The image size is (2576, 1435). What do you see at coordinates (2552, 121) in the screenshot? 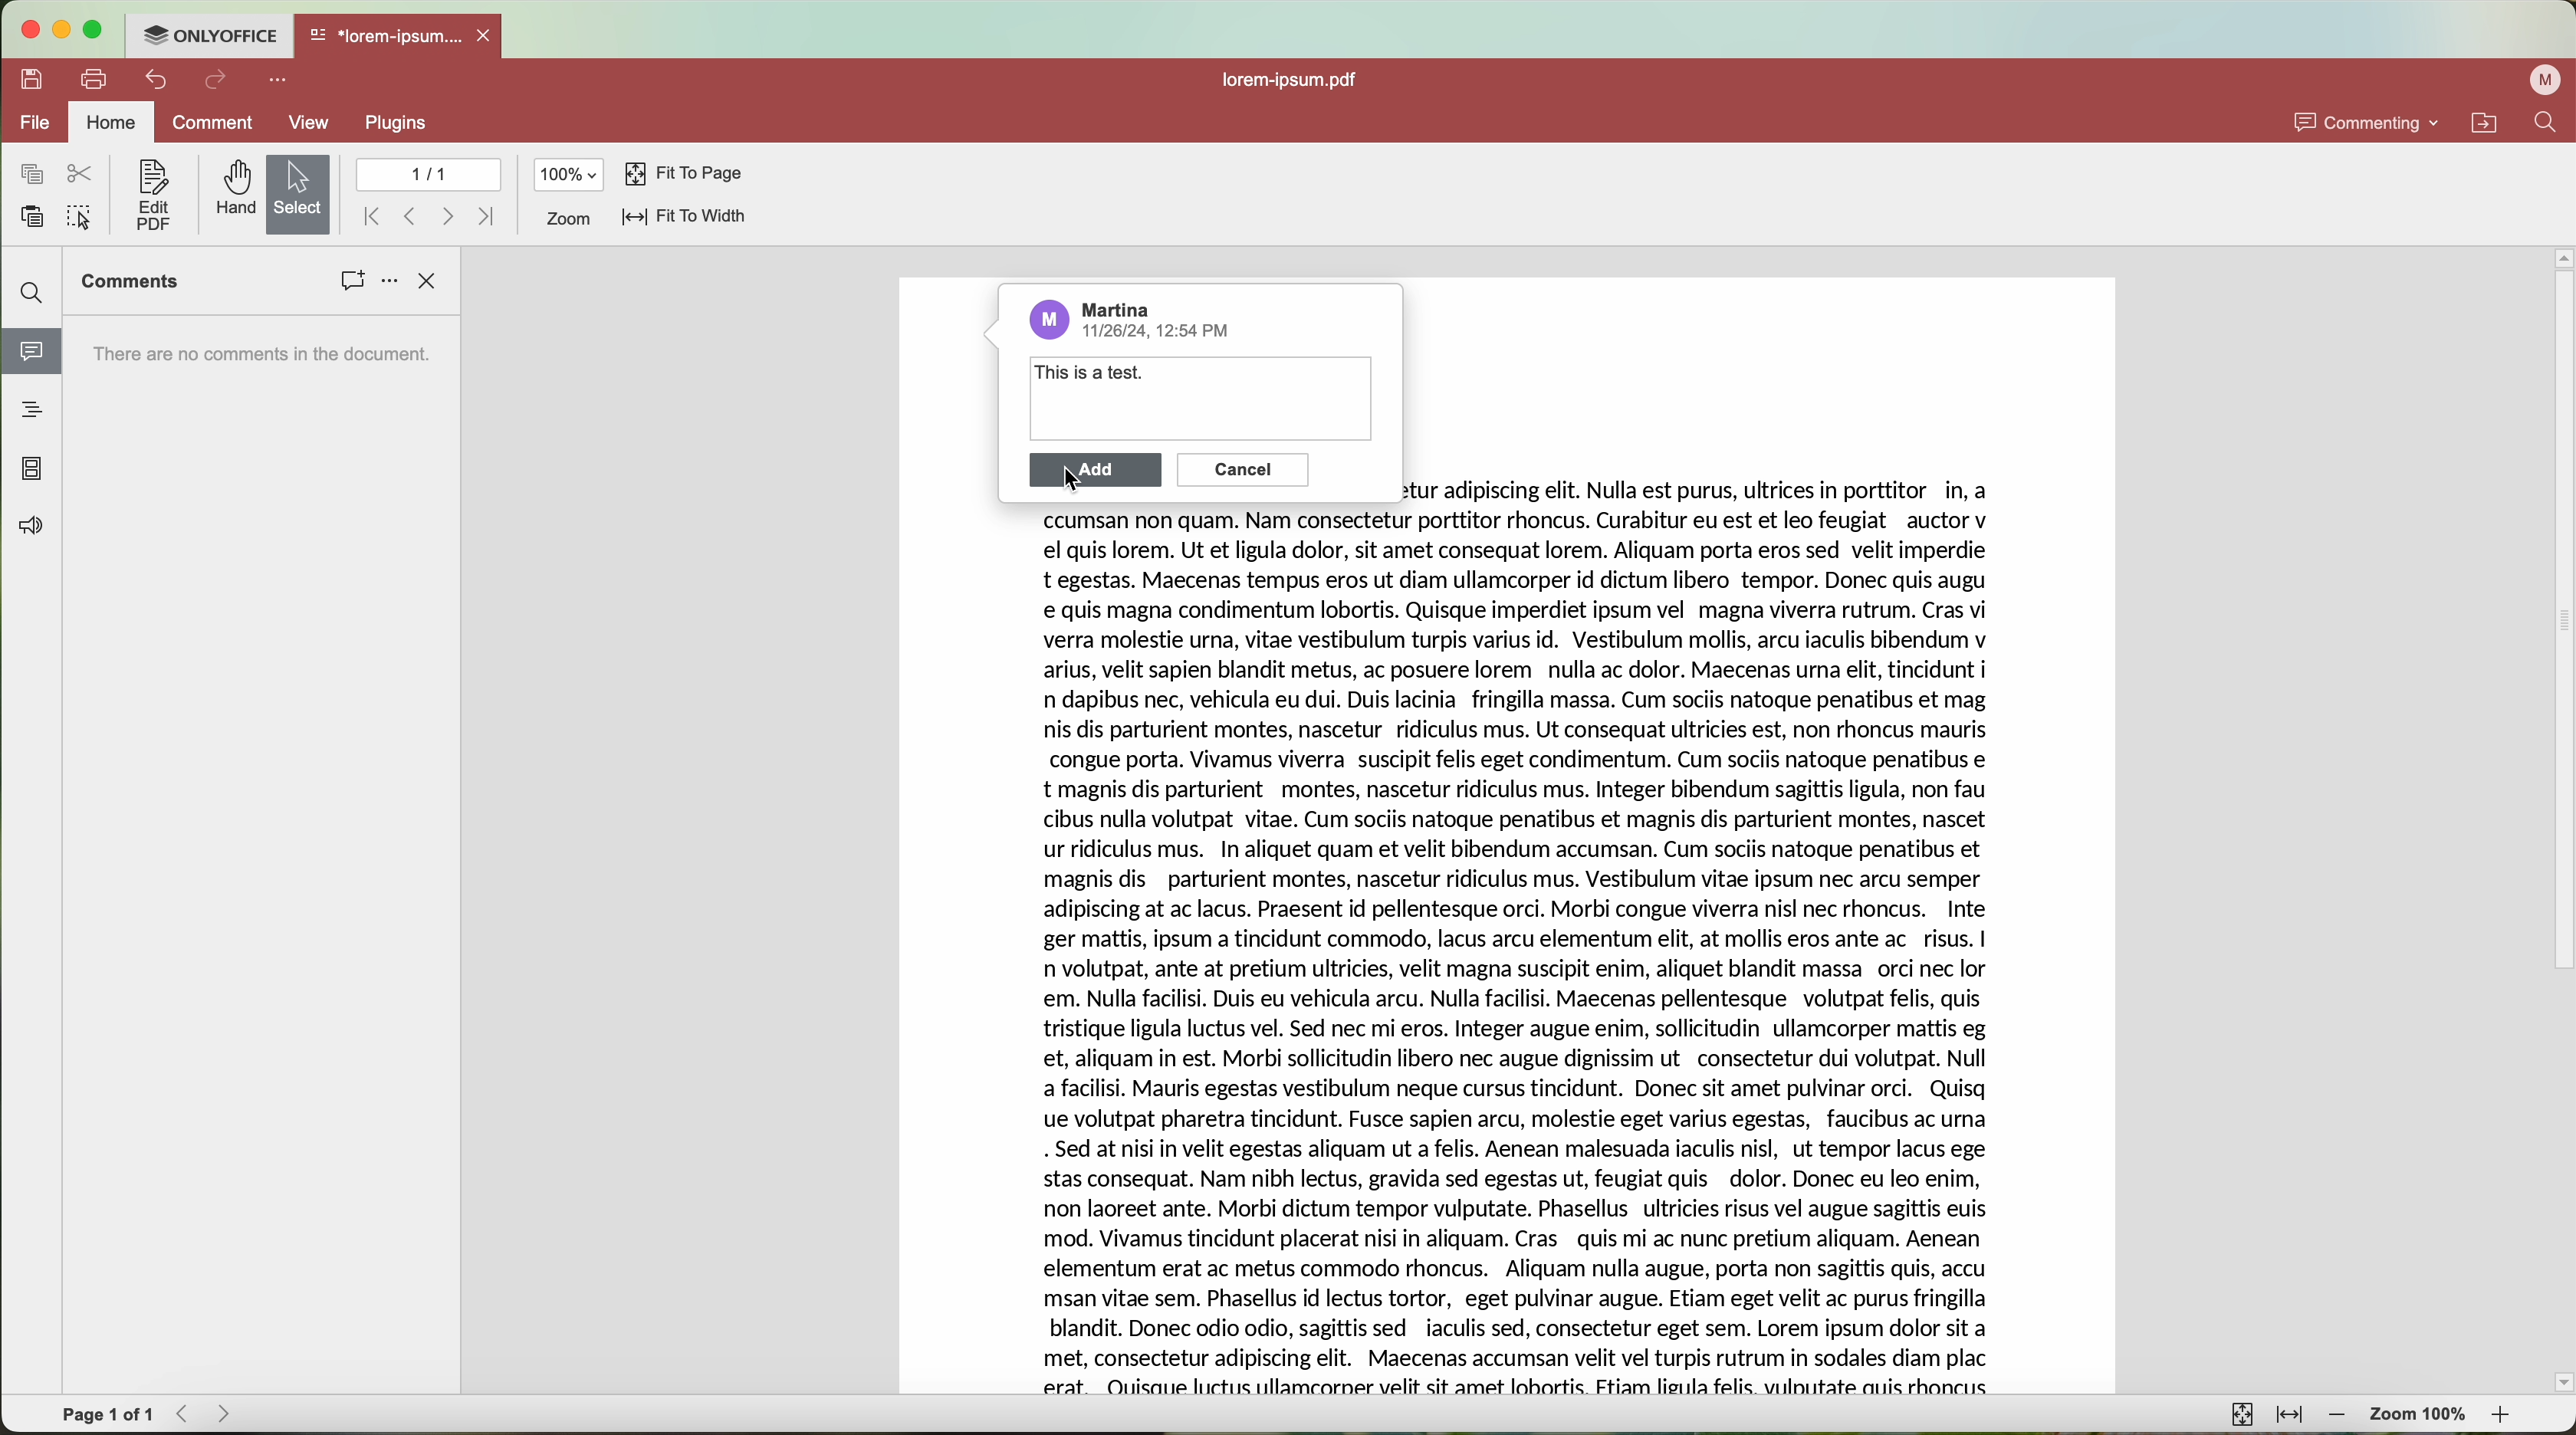
I see `search` at bounding box center [2552, 121].